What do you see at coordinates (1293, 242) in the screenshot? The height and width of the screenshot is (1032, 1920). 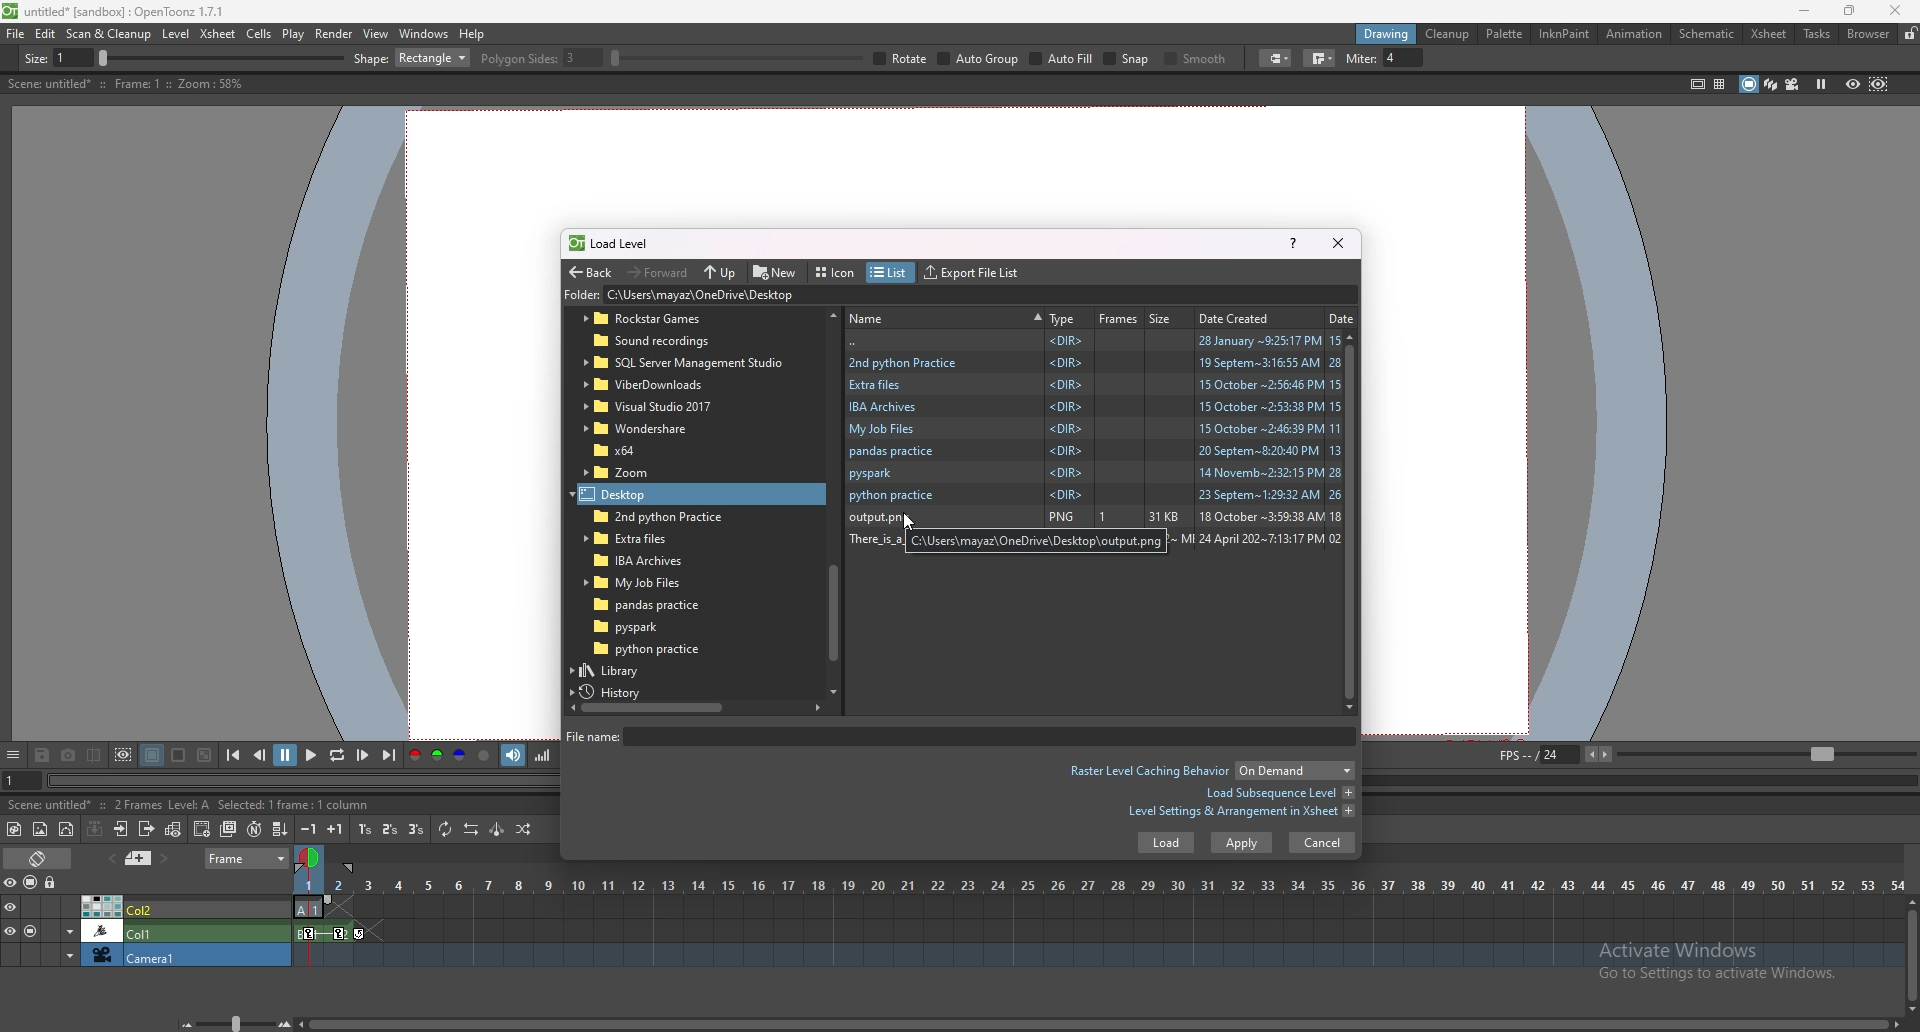 I see `help` at bounding box center [1293, 242].